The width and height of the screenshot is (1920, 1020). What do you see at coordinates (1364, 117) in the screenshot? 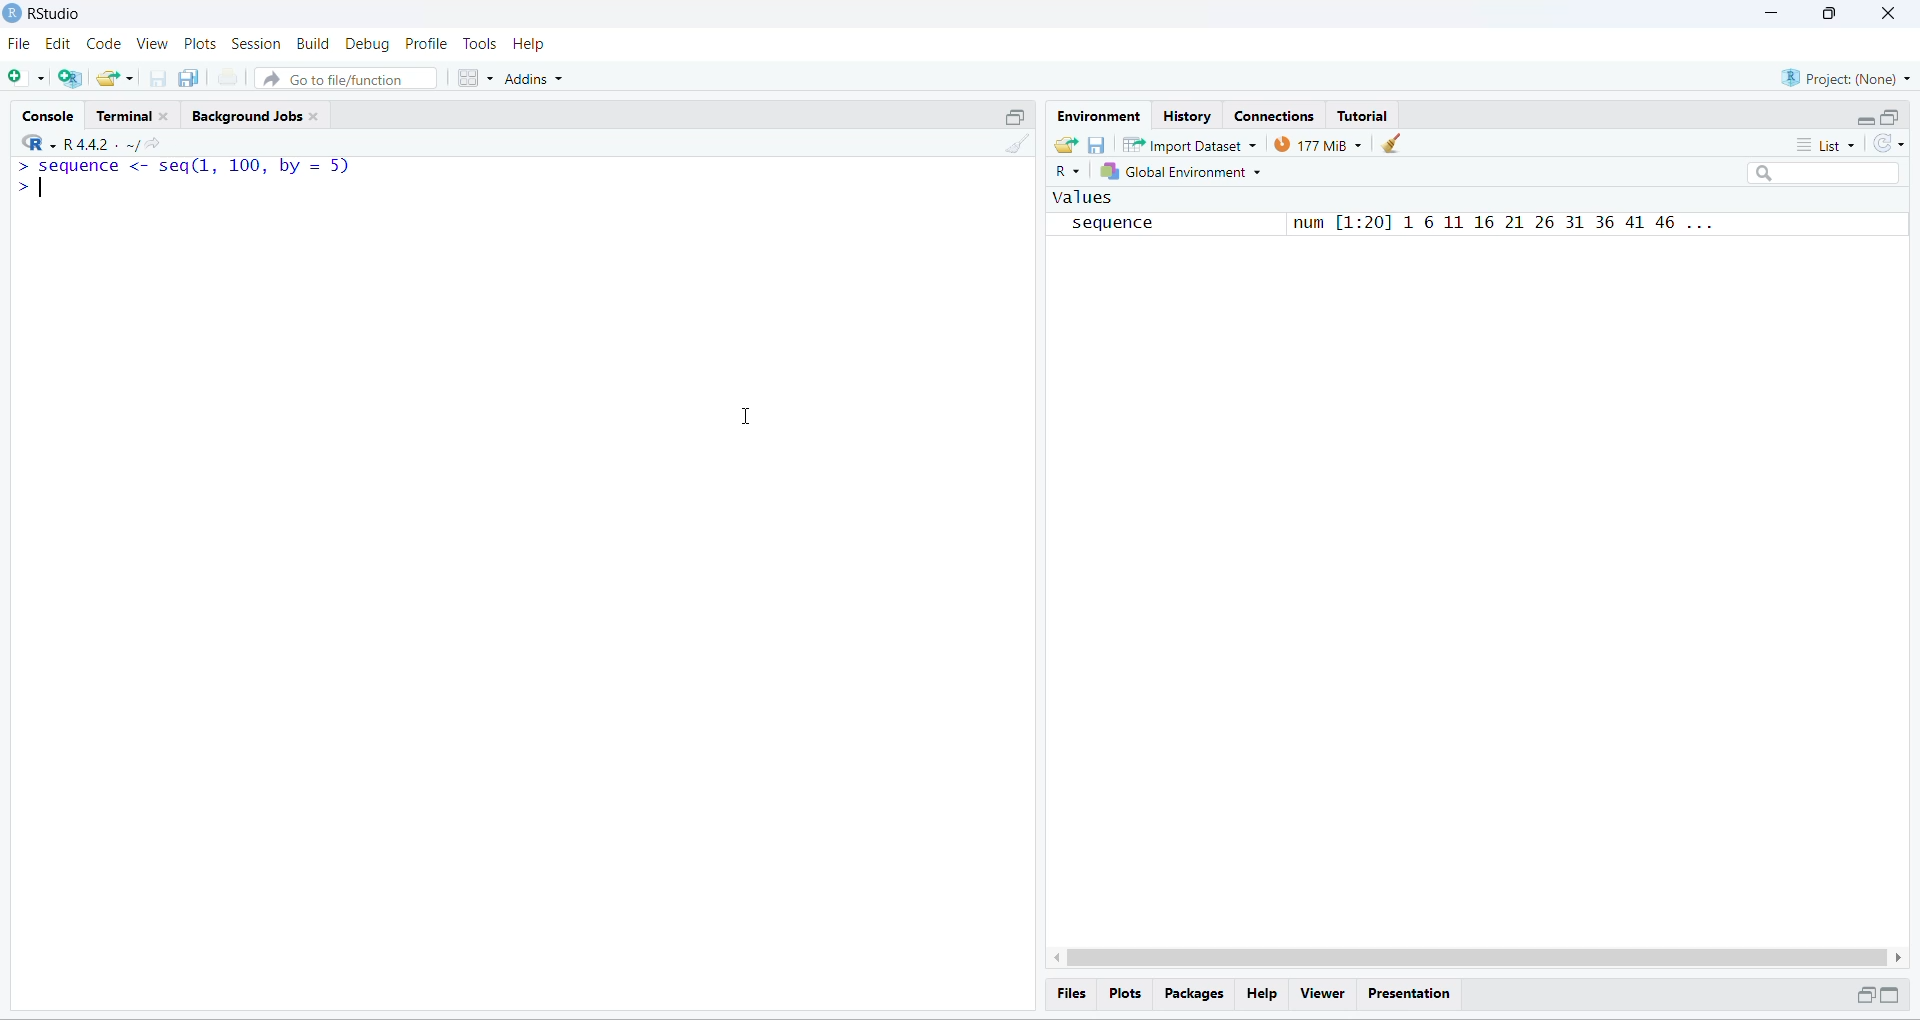
I see `tutorial` at bounding box center [1364, 117].